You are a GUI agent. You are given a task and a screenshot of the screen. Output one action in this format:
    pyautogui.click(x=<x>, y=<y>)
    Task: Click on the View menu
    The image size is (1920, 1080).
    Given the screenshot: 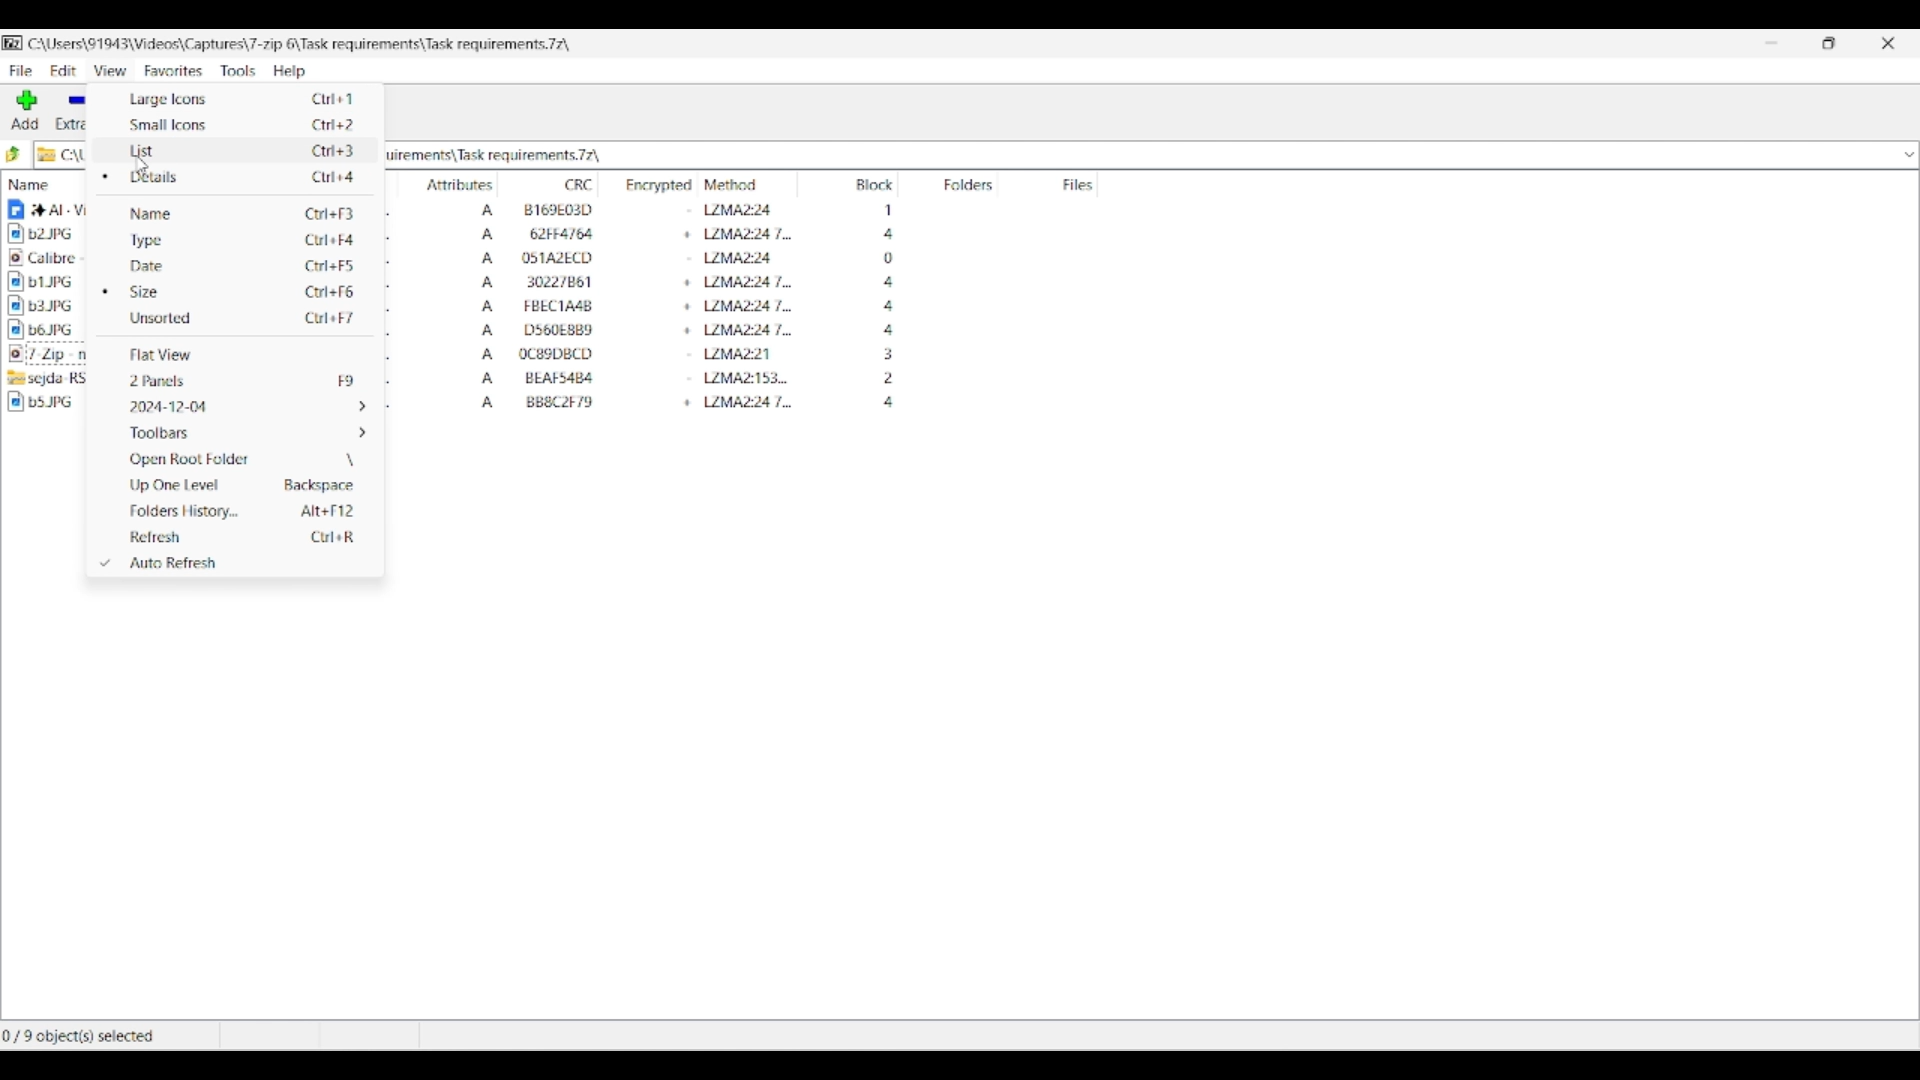 What is the action you would take?
    pyautogui.click(x=110, y=70)
    